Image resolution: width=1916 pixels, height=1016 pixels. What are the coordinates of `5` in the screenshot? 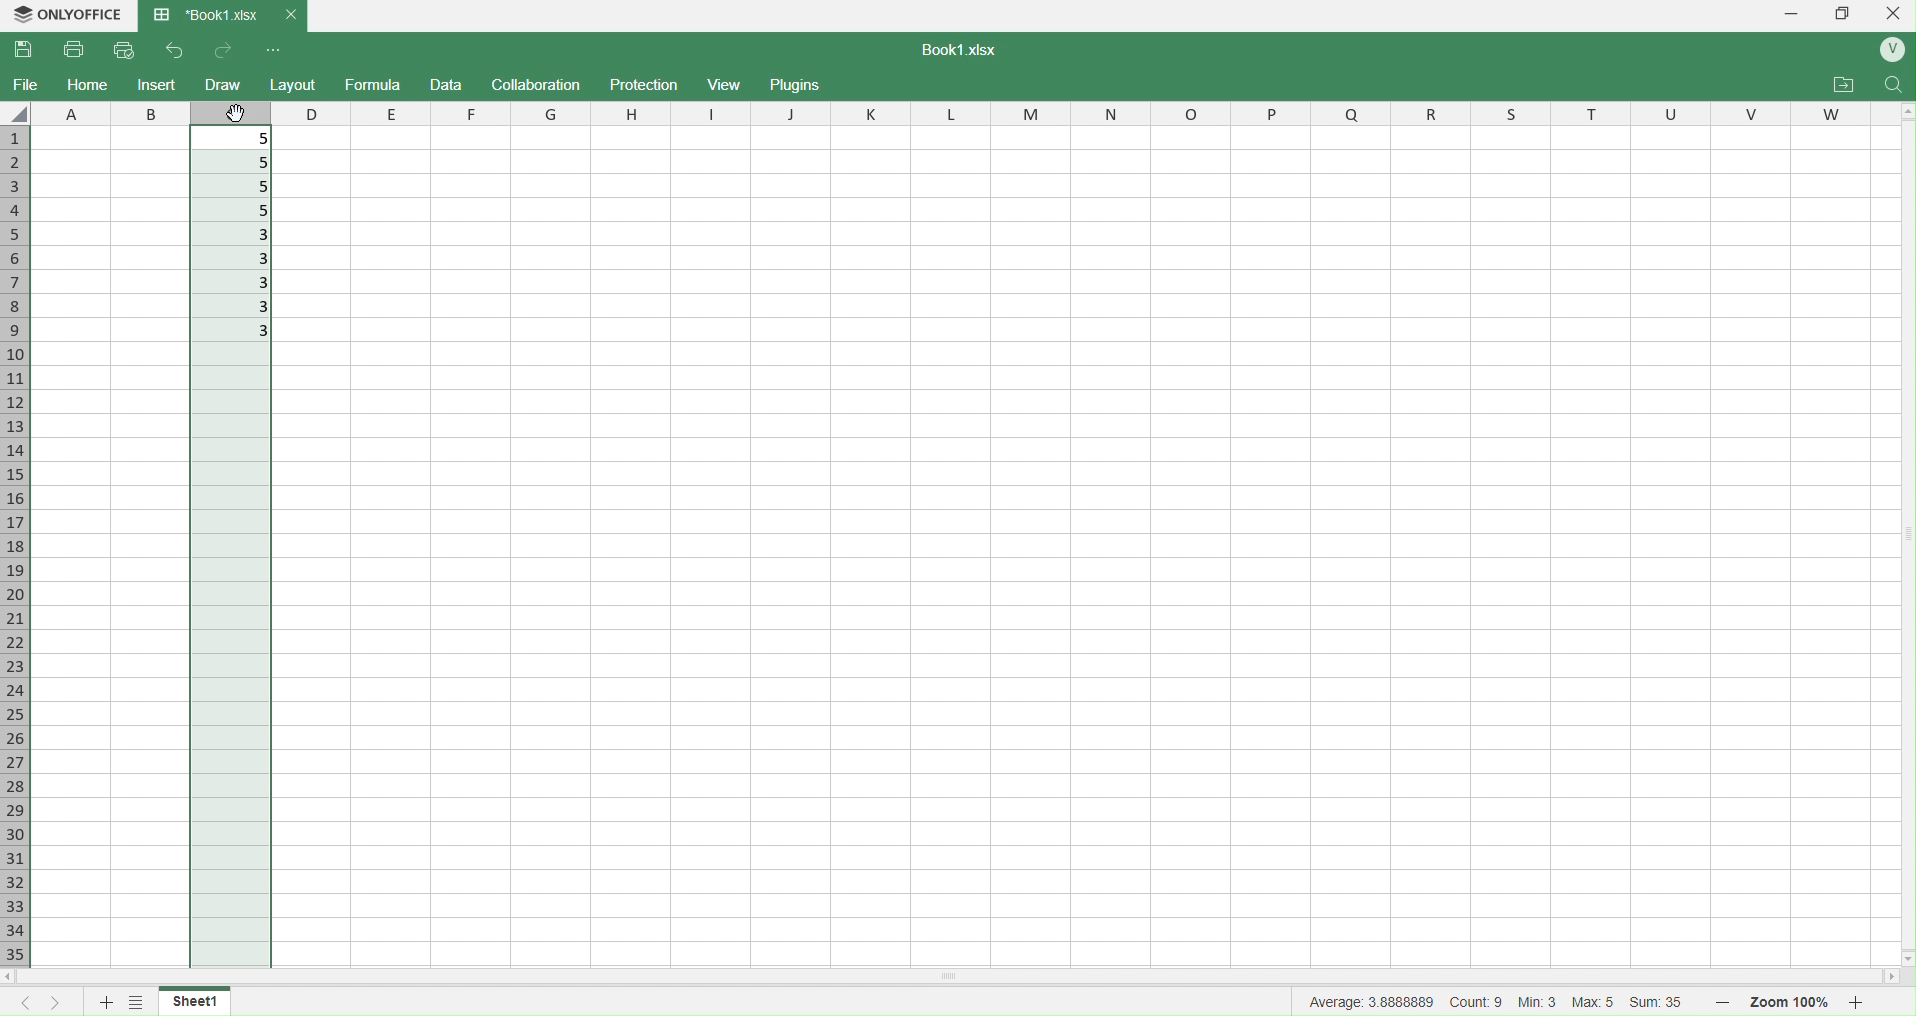 It's located at (242, 186).